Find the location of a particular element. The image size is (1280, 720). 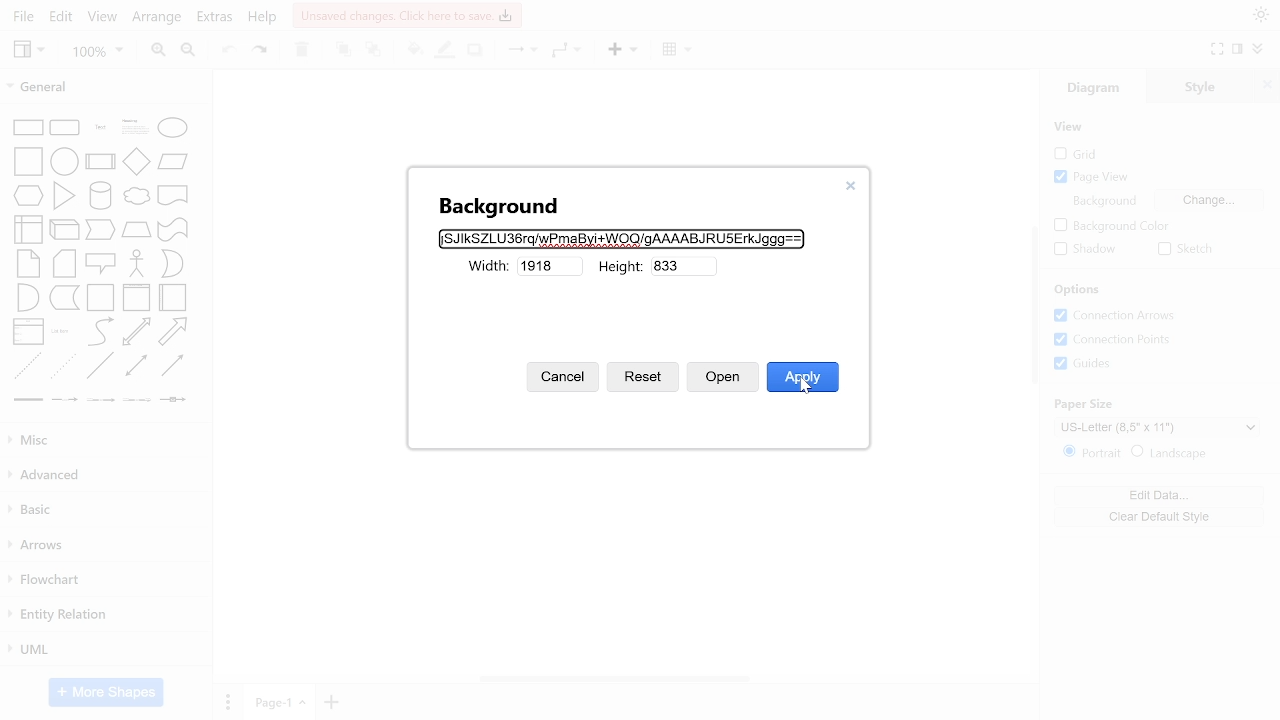

general shapes is located at coordinates (173, 400).